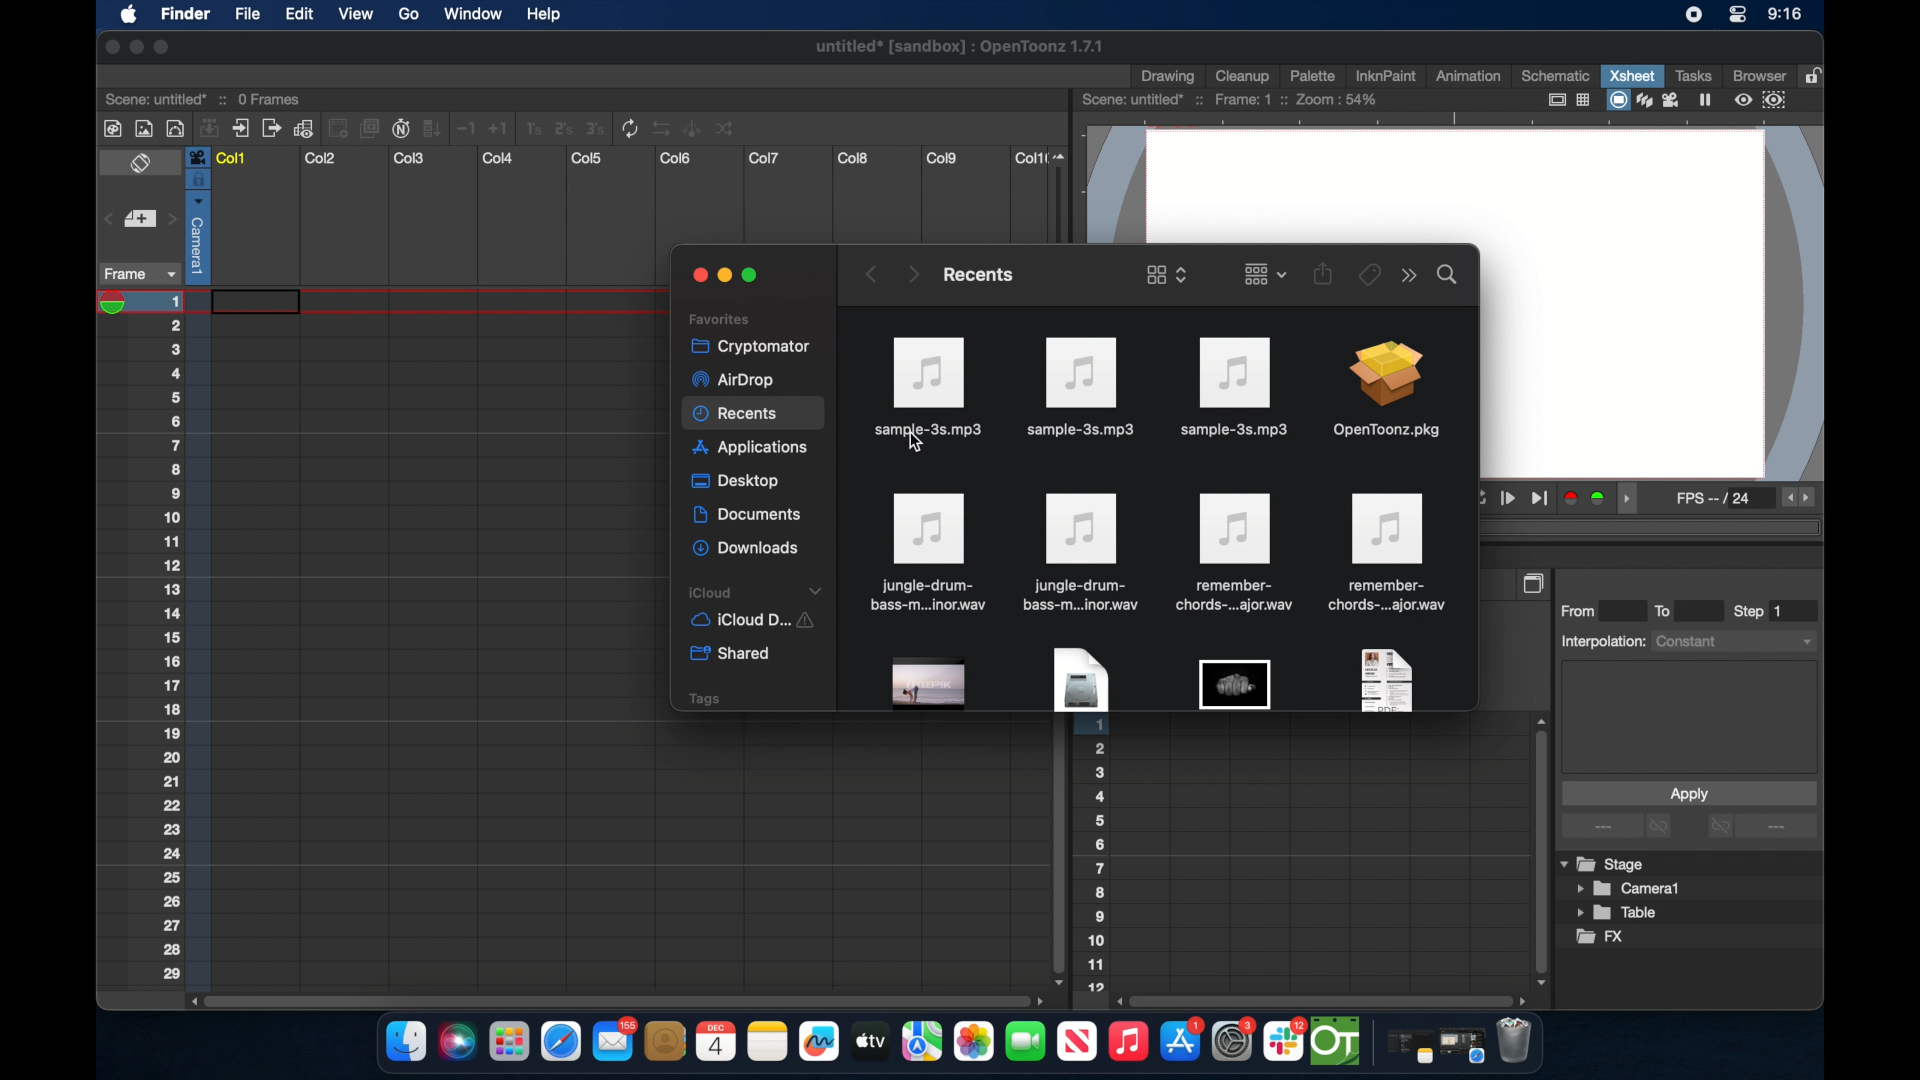 This screenshot has width=1920, height=1080. What do you see at coordinates (752, 450) in the screenshot?
I see `applications` at bounding box center [752, 450].